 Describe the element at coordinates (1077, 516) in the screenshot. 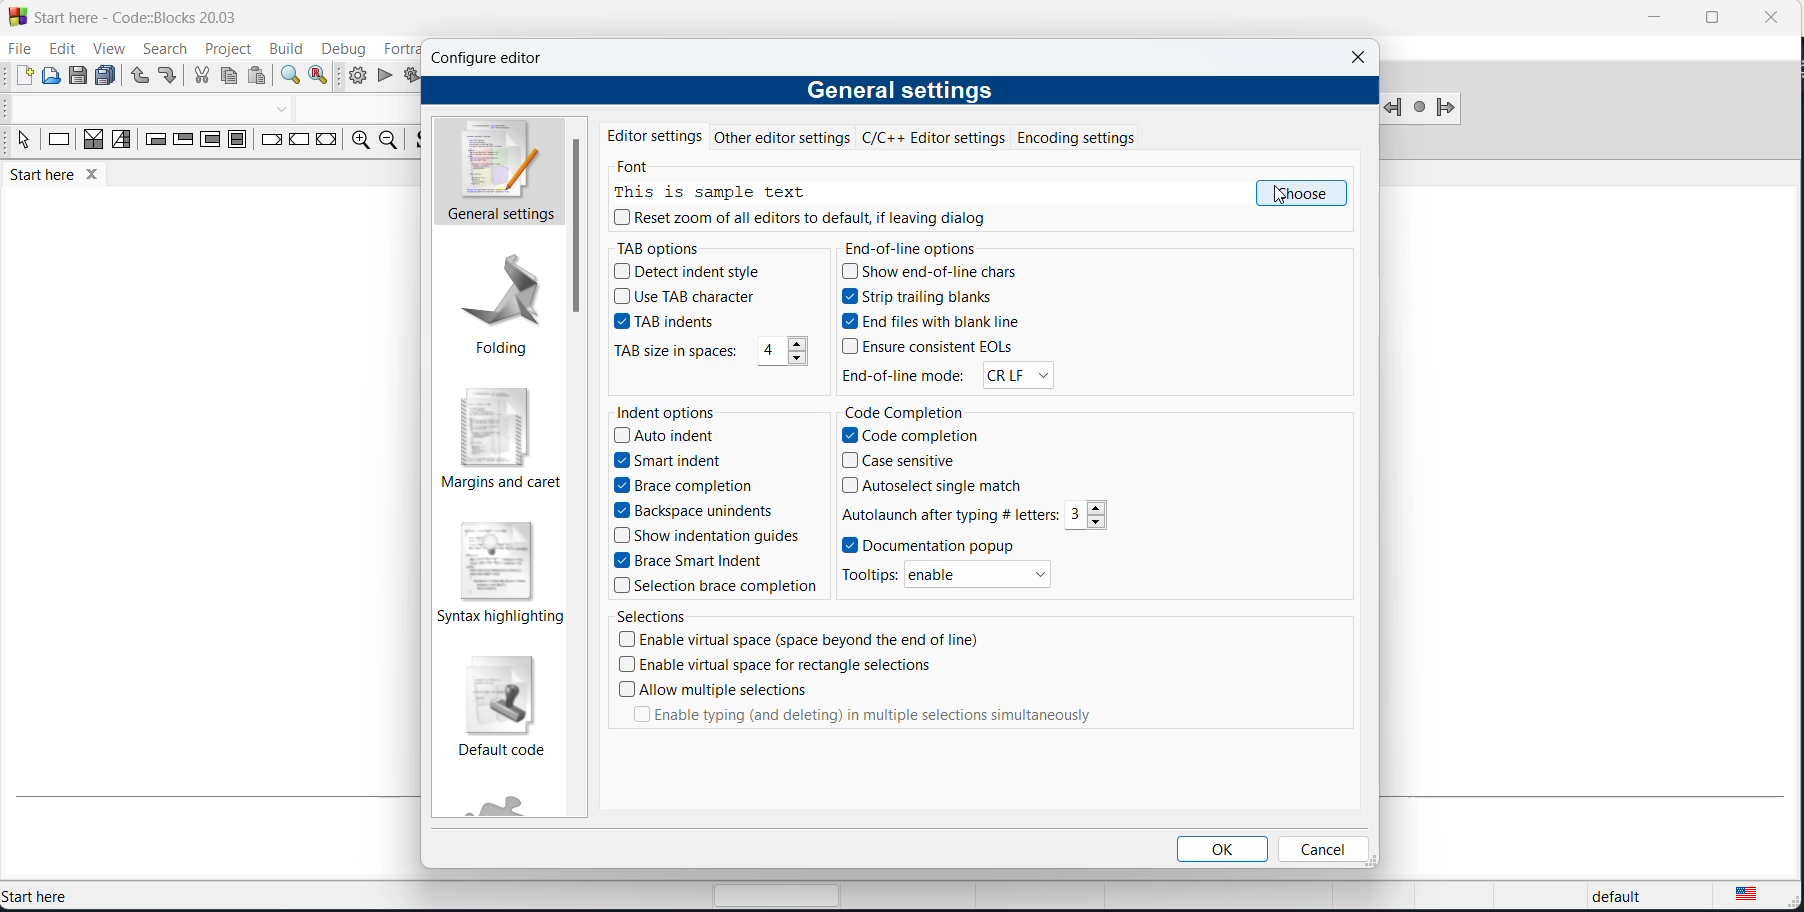

I see `autolaunch value` at that location.